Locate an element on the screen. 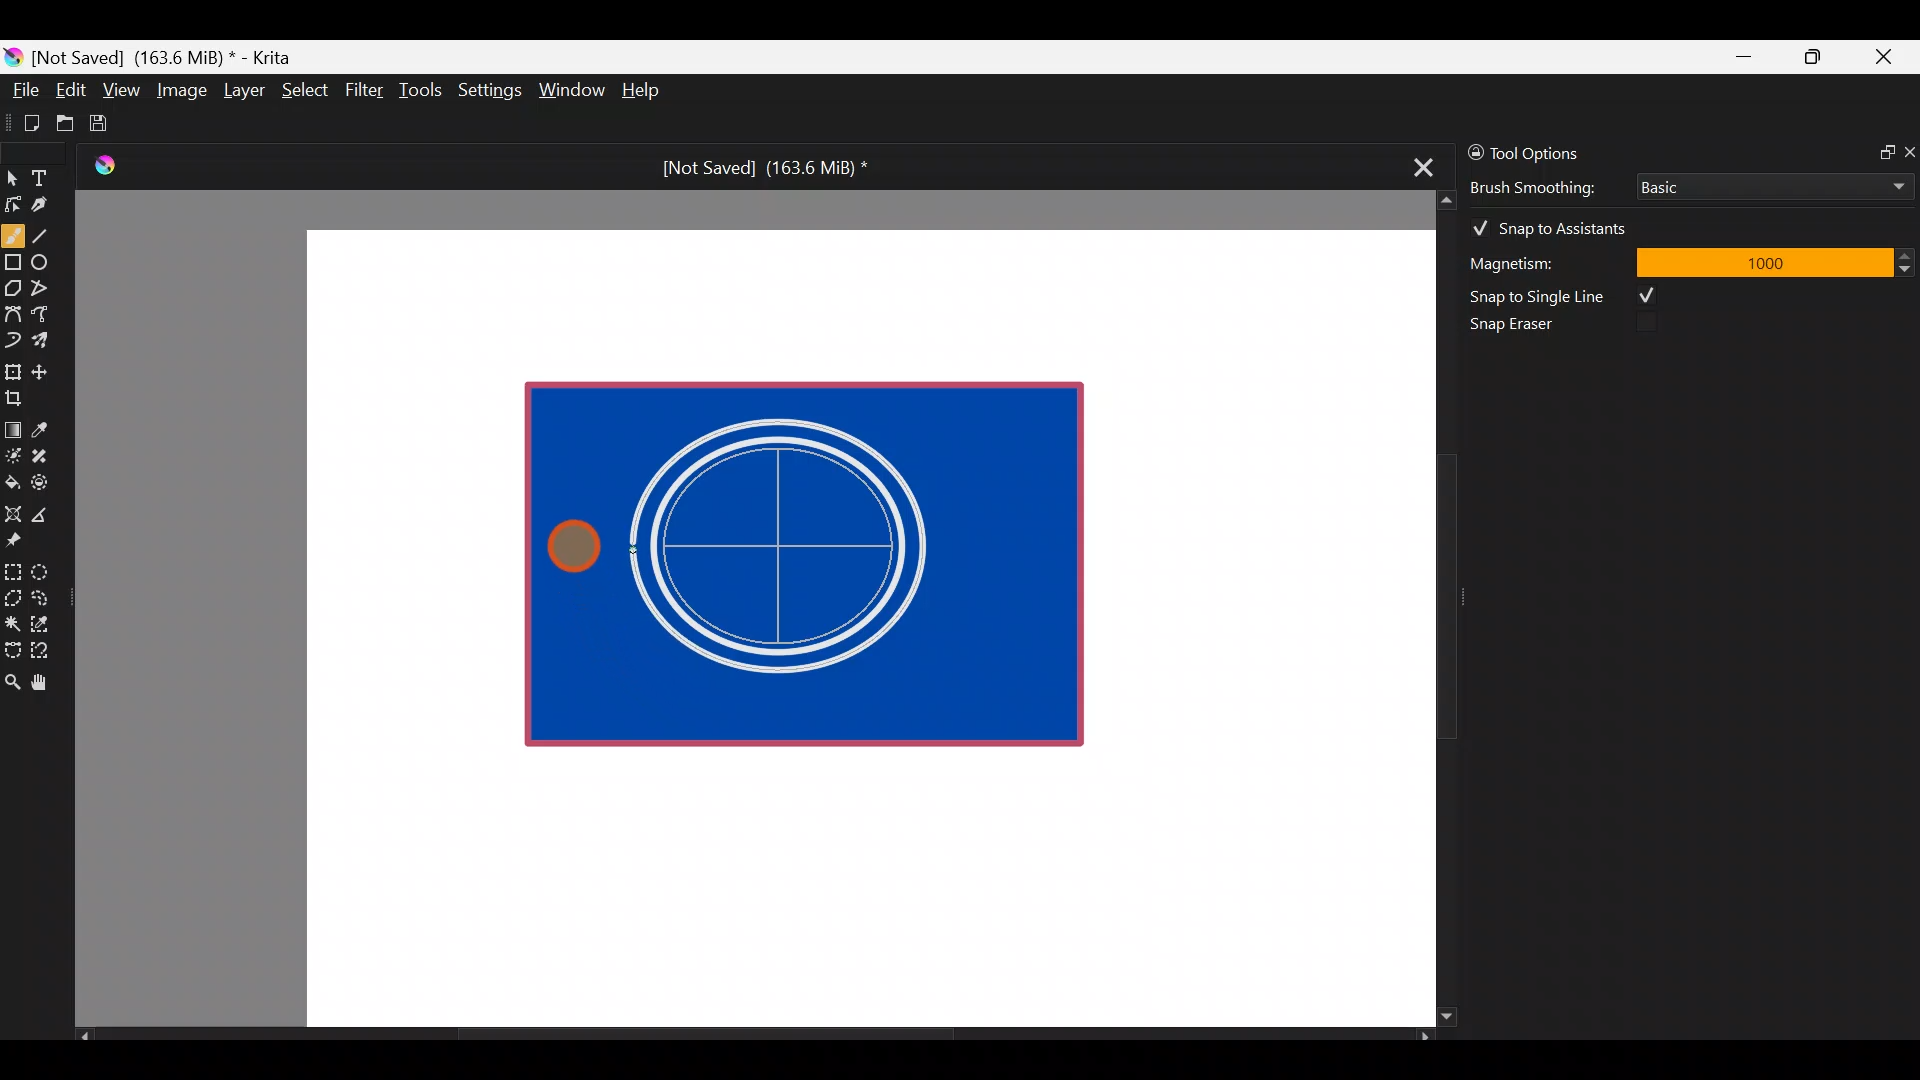  Sample a colour from the image/current layer is located at coordinates (47, 427).